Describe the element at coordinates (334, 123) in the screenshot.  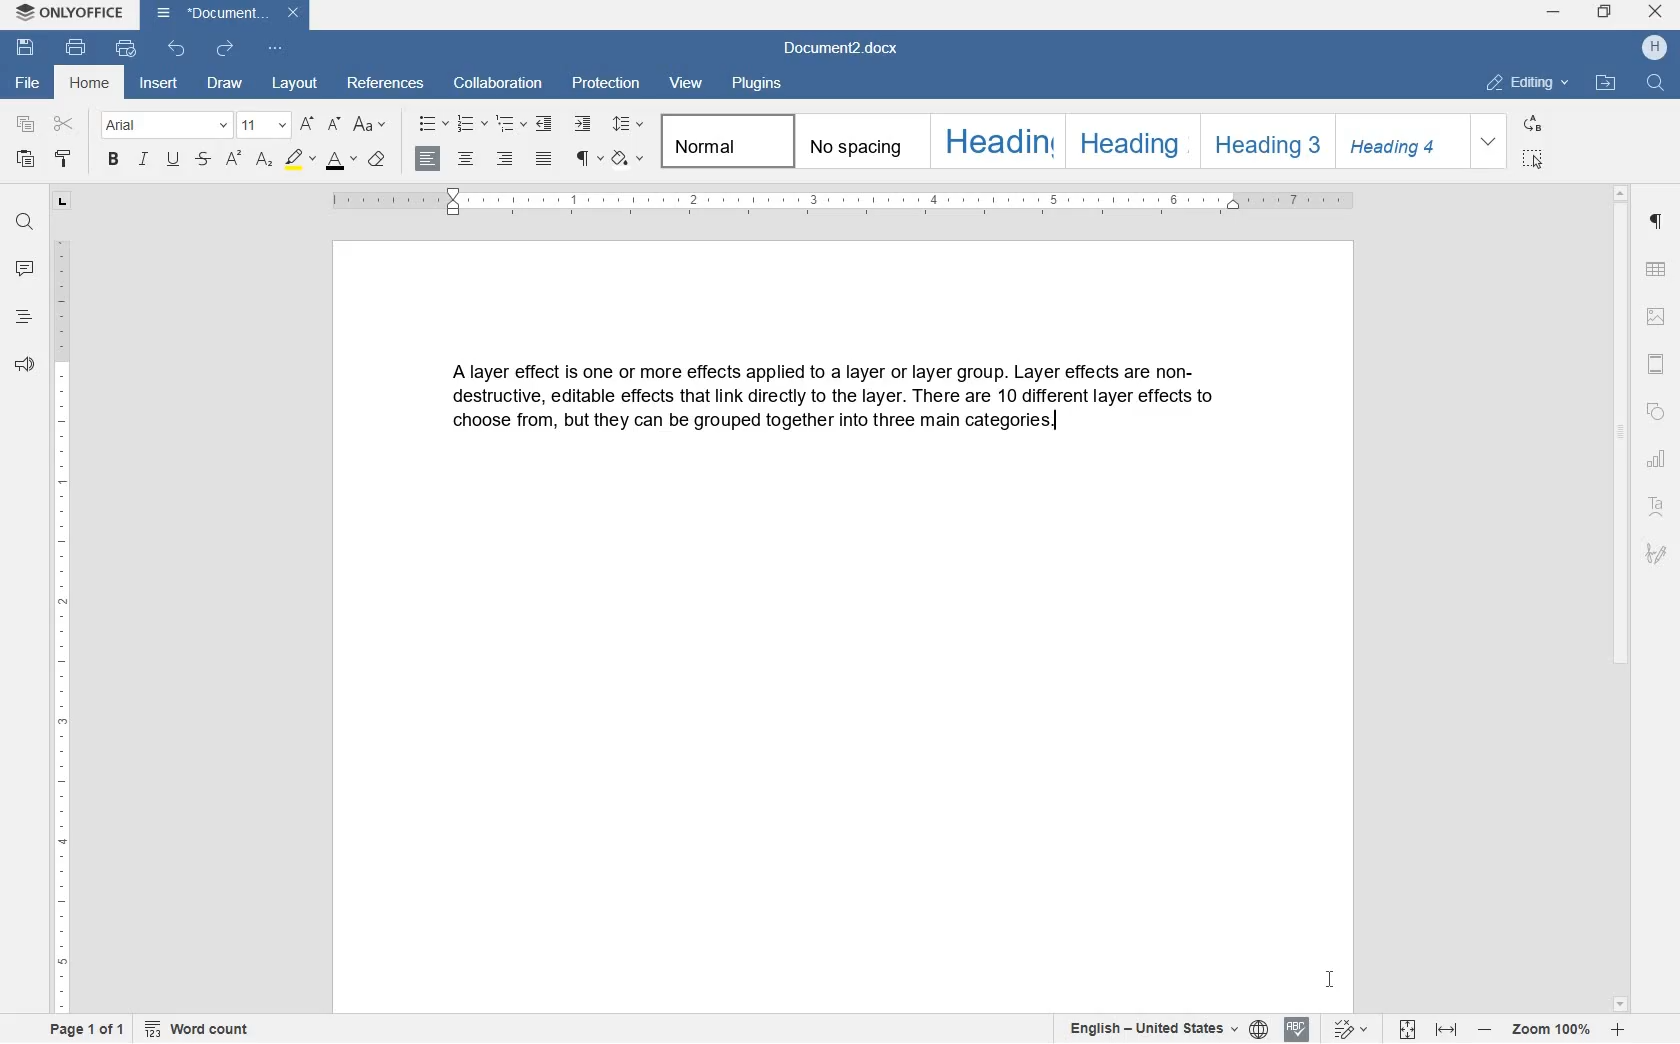
I see `DECREMENT FONT SIZE` at that location.